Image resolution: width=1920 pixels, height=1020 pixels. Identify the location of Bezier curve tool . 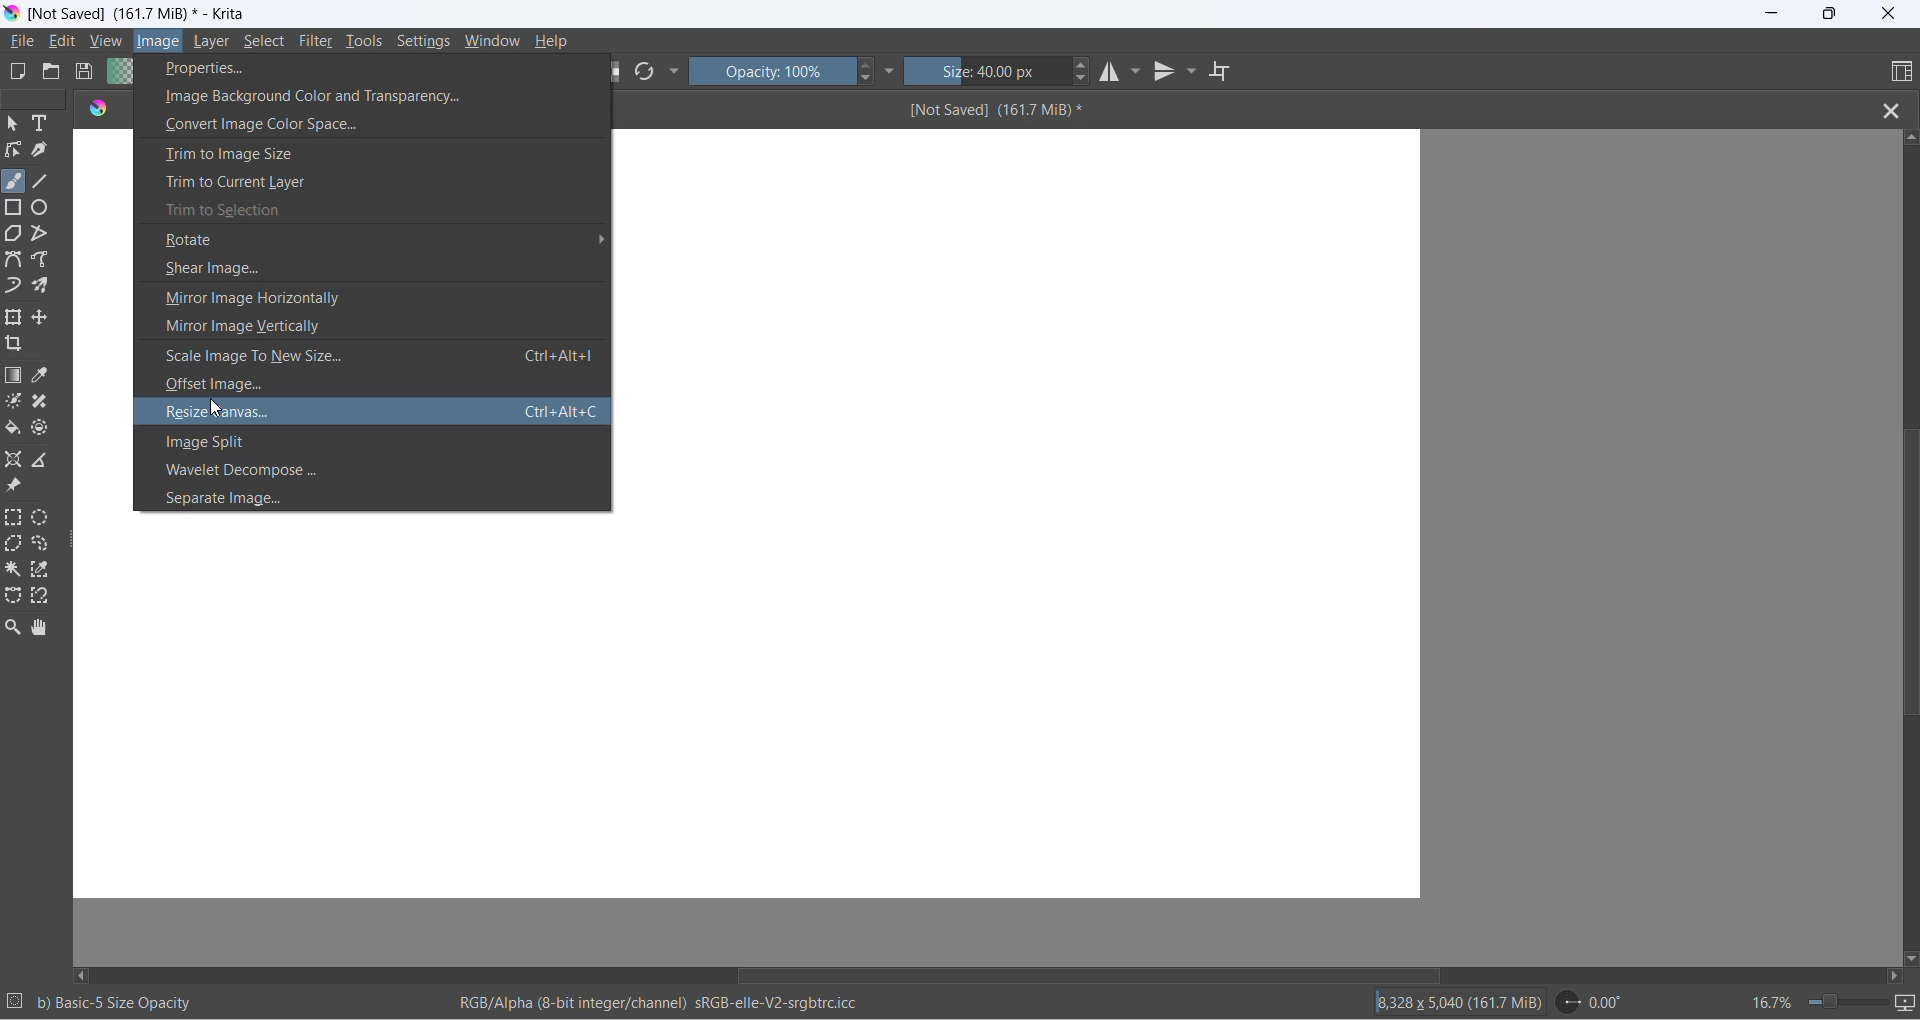
(16, 262).